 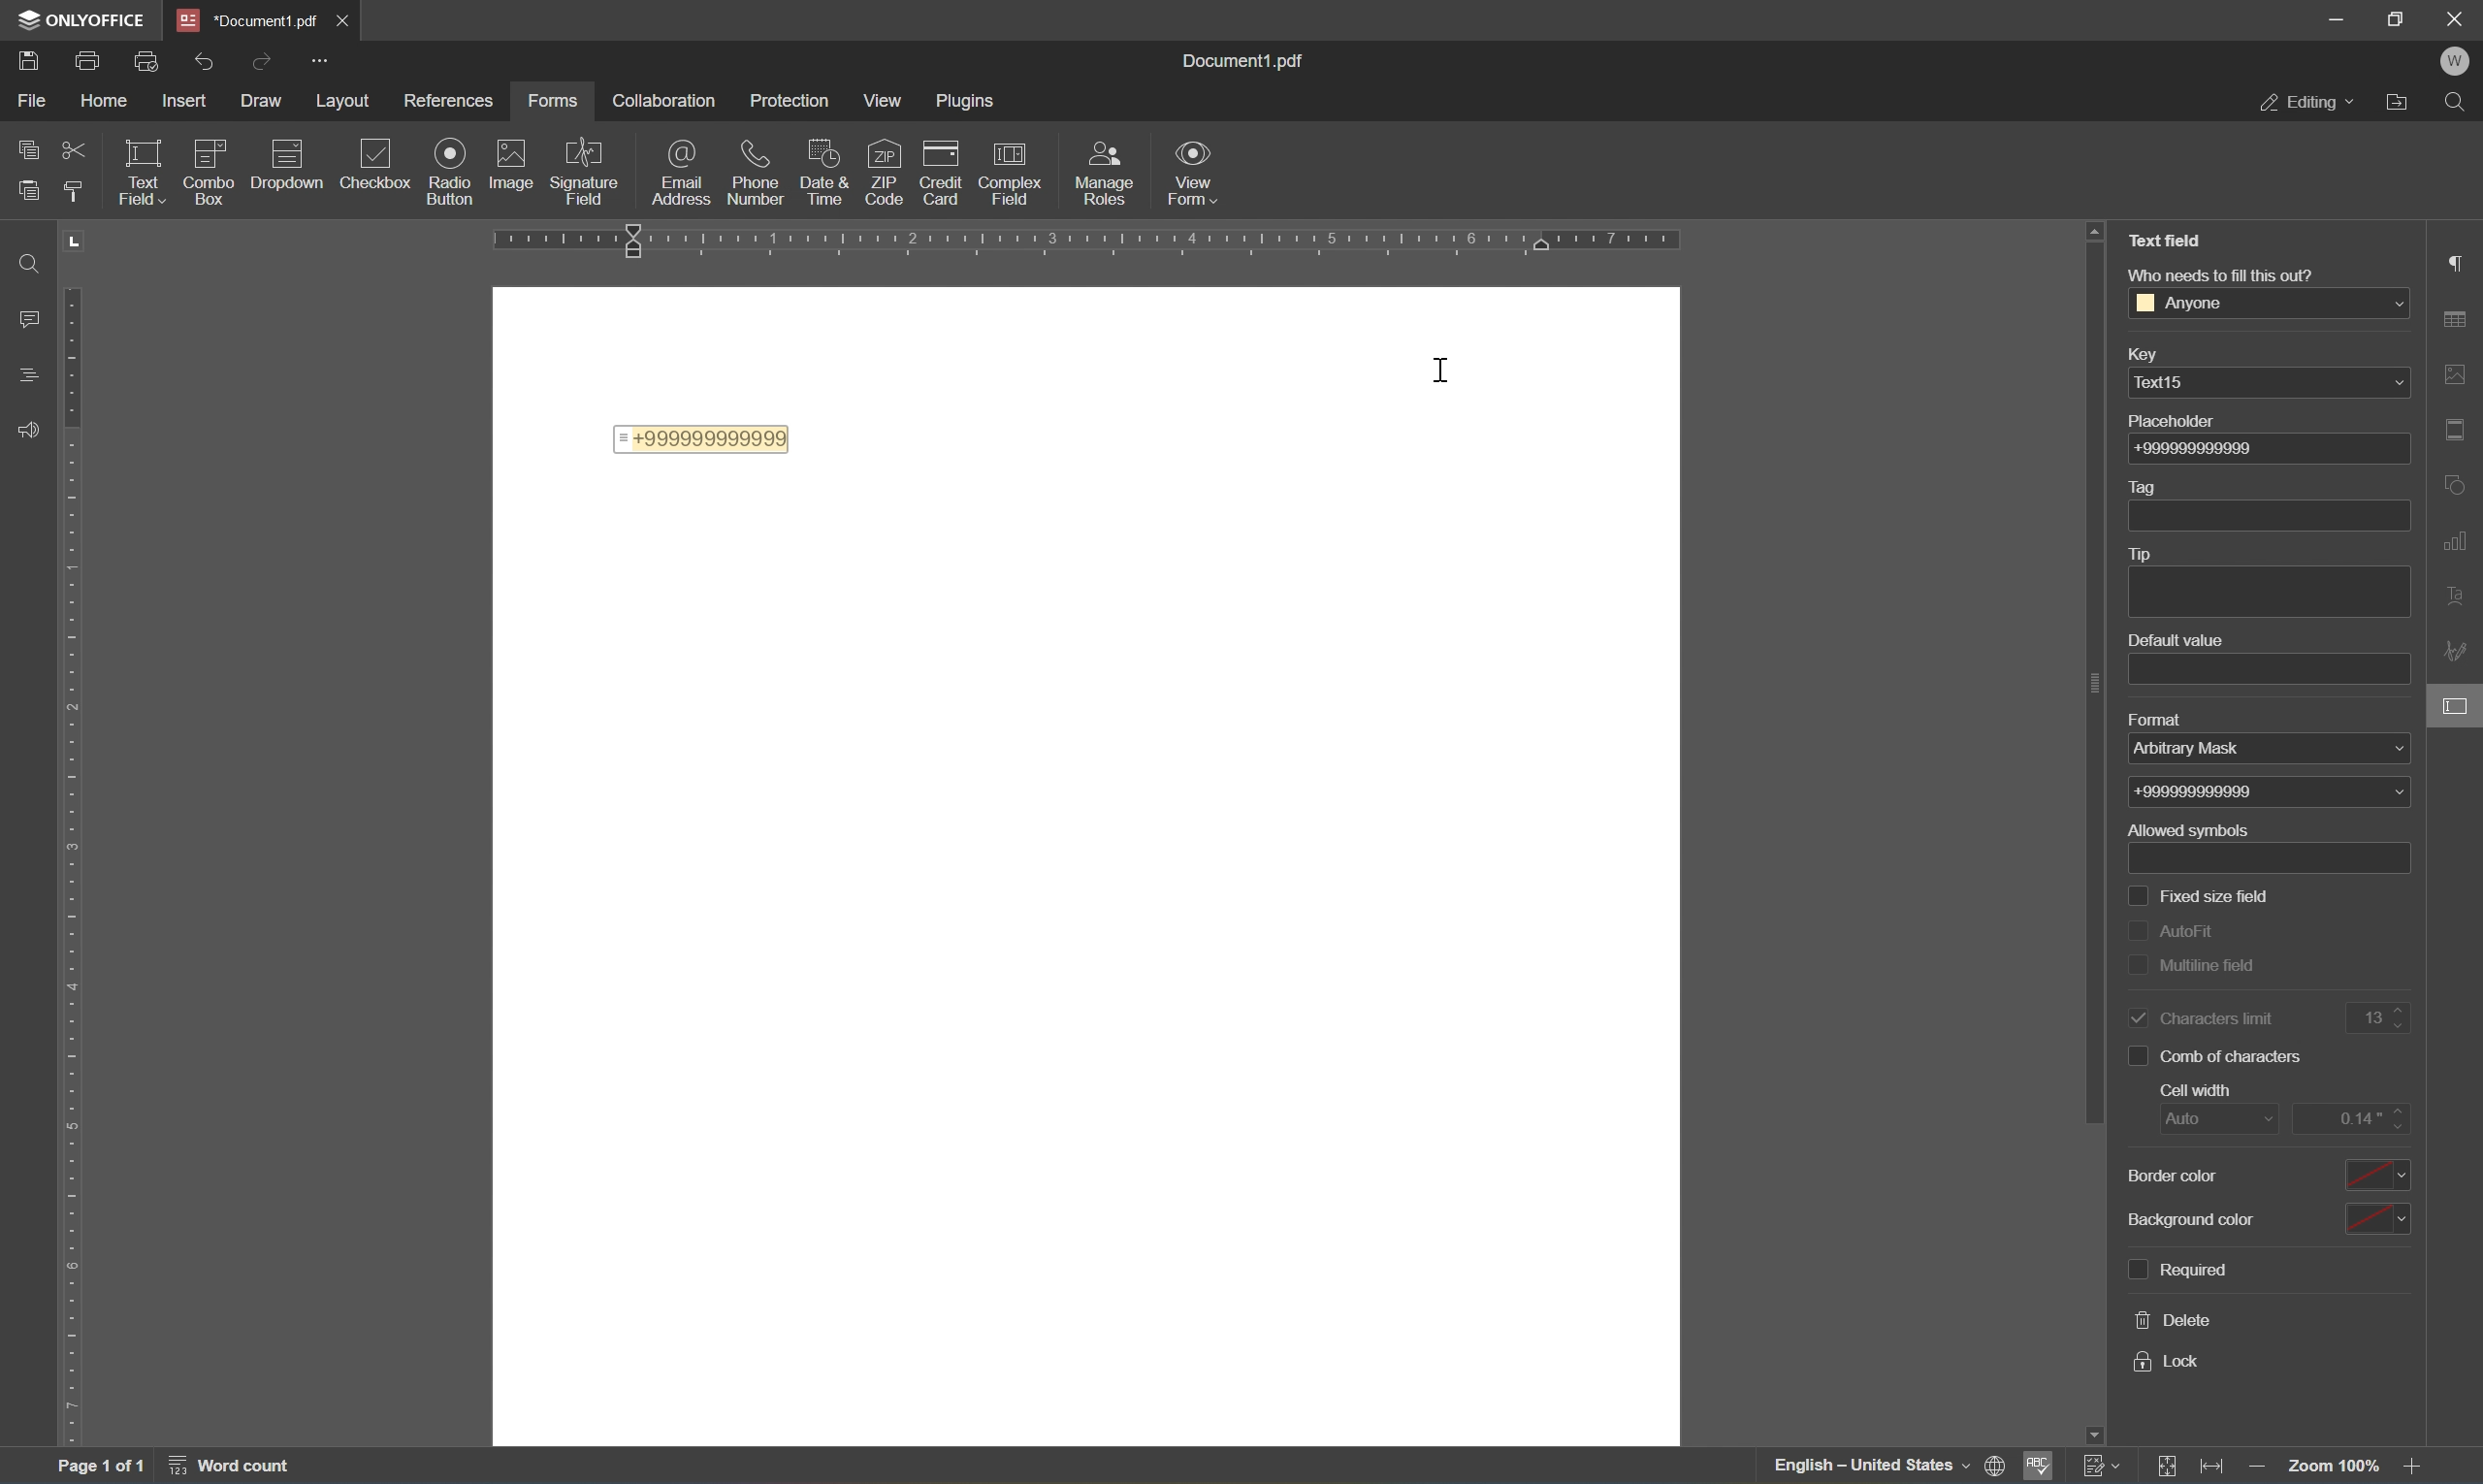 What do you see at coordinates (2181, 422) in the screenshot?
I see `placeholder` at bounding box center [2181, 422].